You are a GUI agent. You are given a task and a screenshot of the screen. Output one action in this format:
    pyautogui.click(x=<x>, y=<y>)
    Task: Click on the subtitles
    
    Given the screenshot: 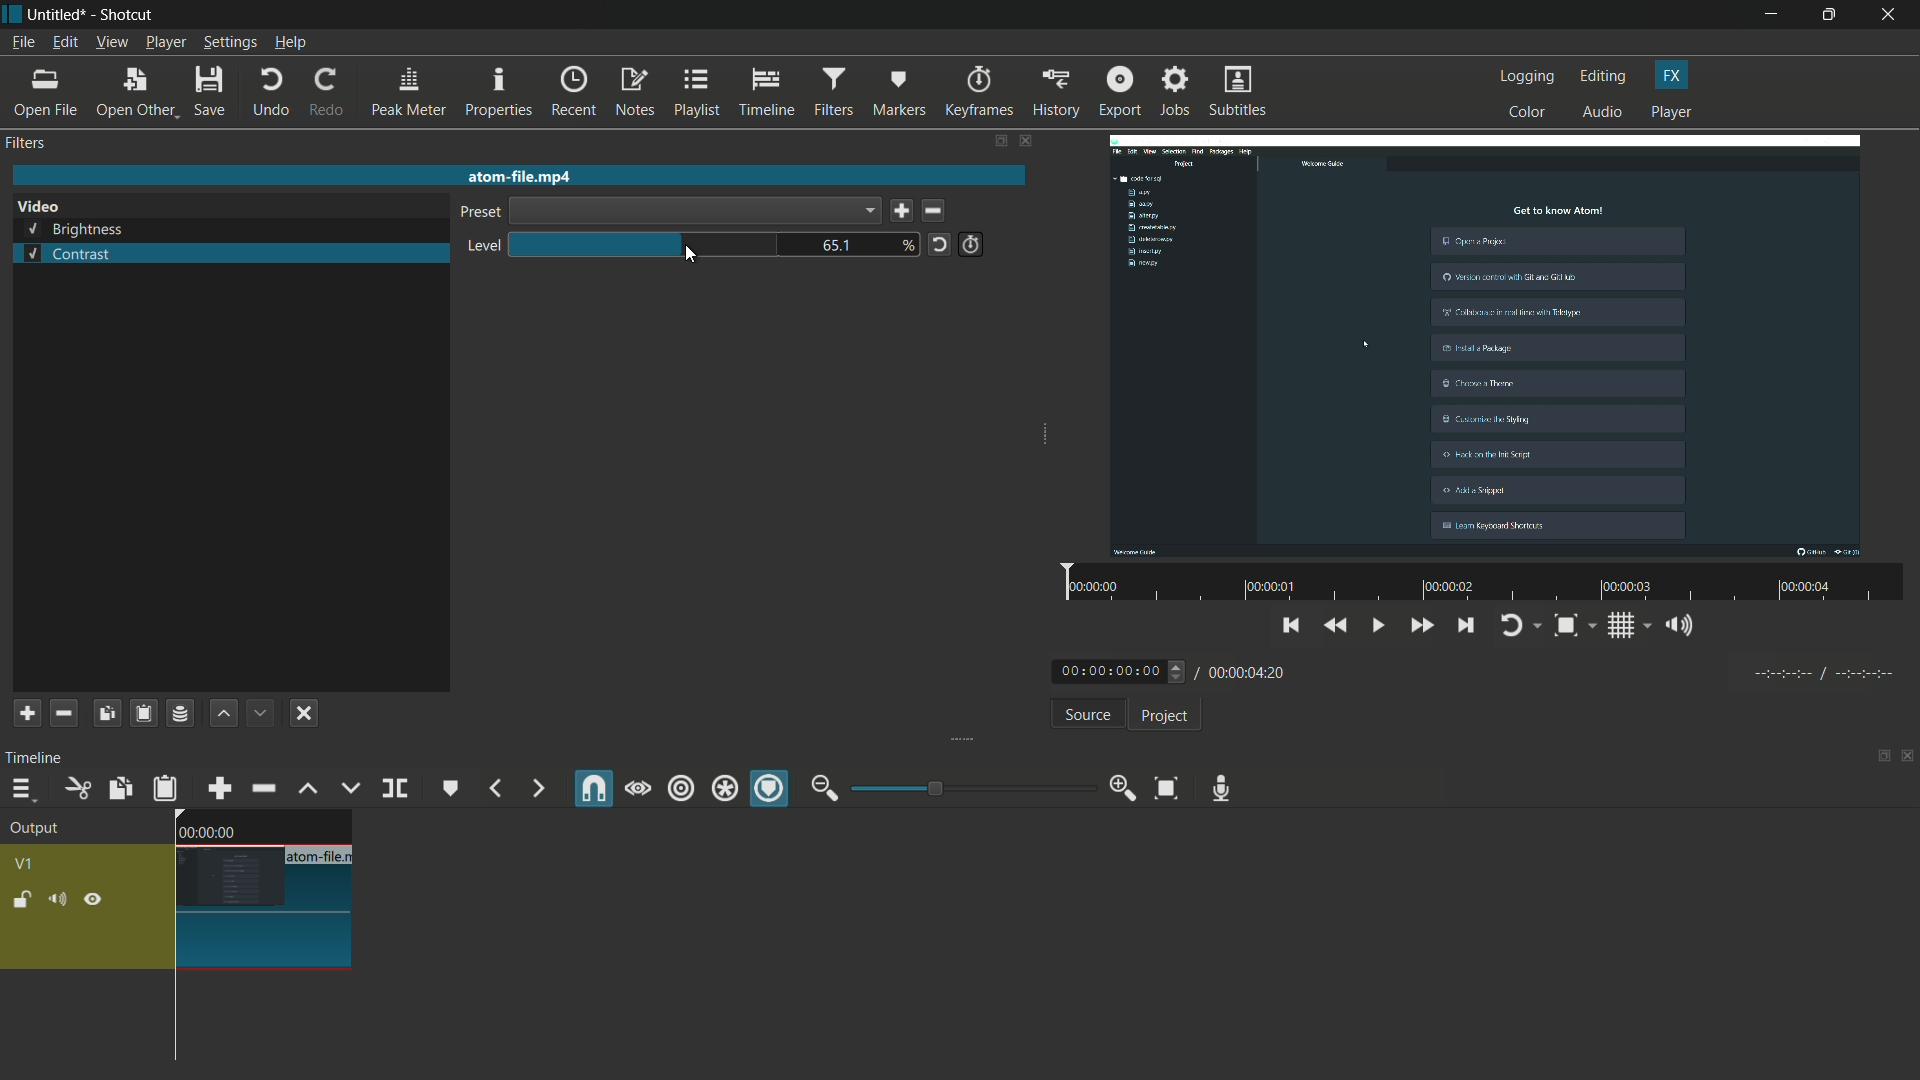 What is the action you would take?
    pyautogui.click(x=1240, y=93)
    